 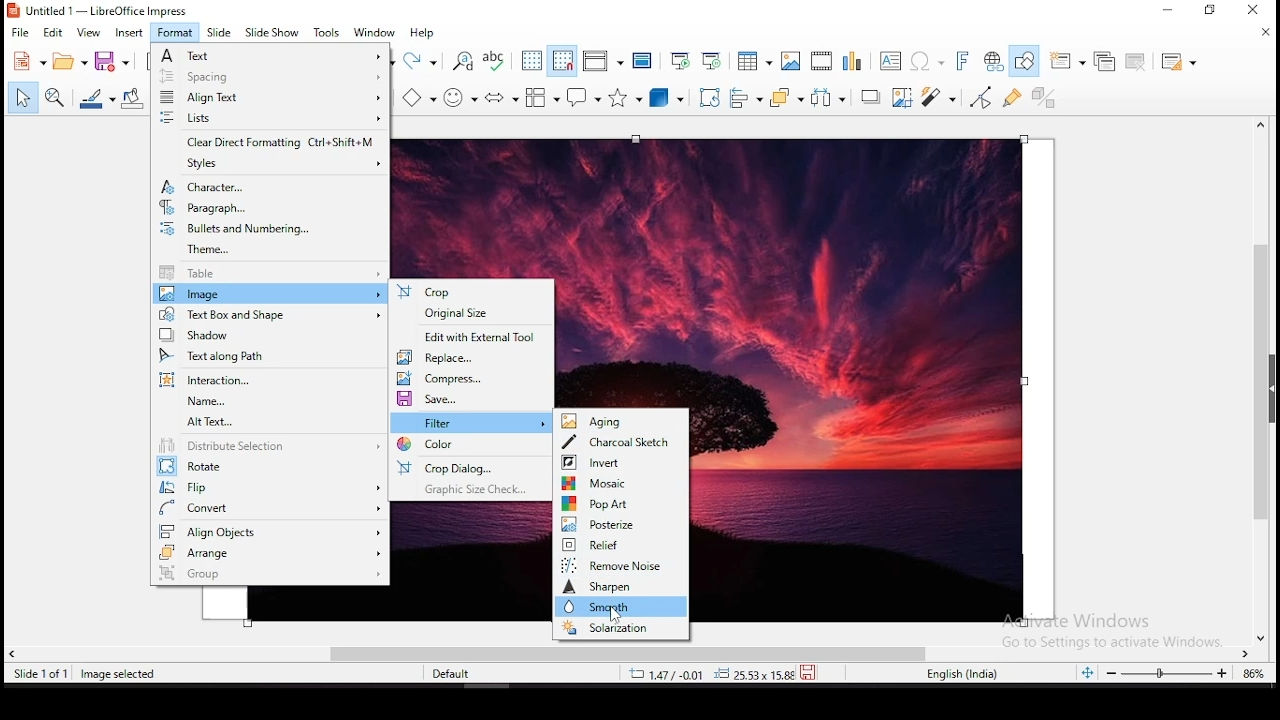 What do you see at coordinates (268, 402) in the screenshot?
I see `name` at bounding box center [268, 402].